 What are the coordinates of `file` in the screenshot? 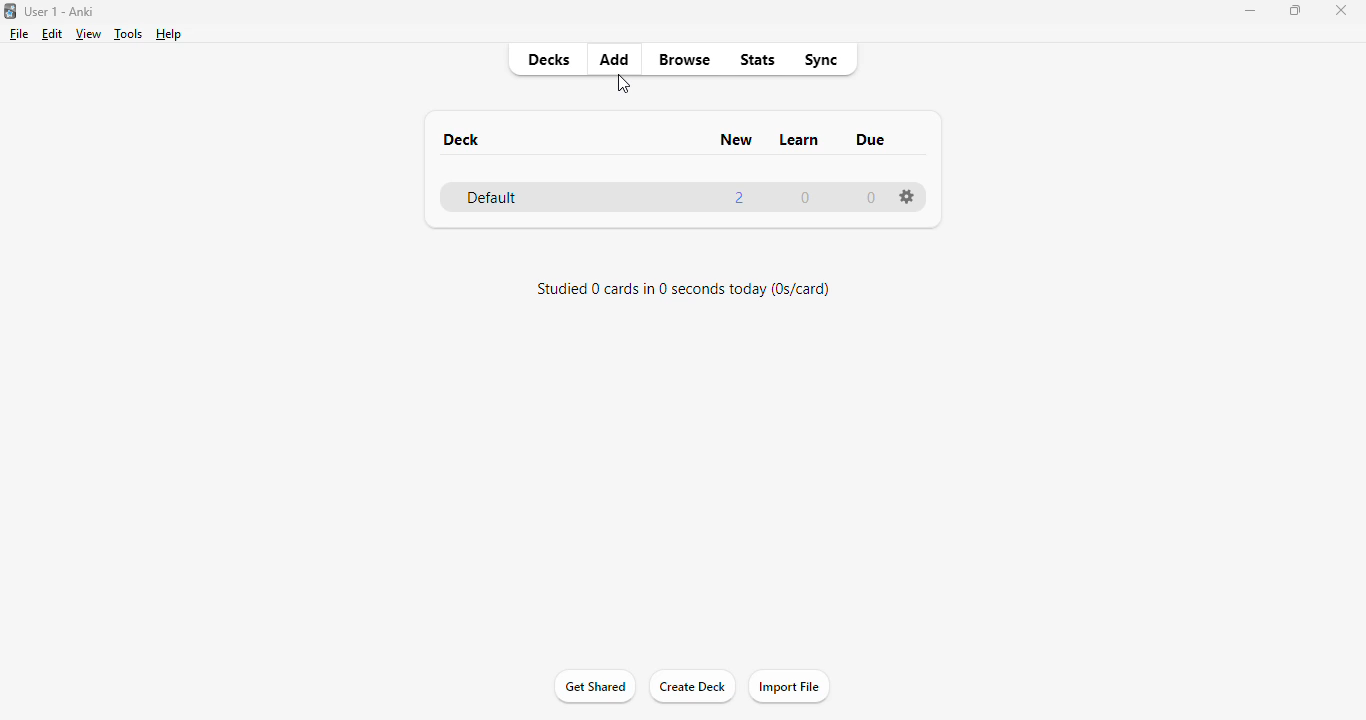 It's located at (19, 34).